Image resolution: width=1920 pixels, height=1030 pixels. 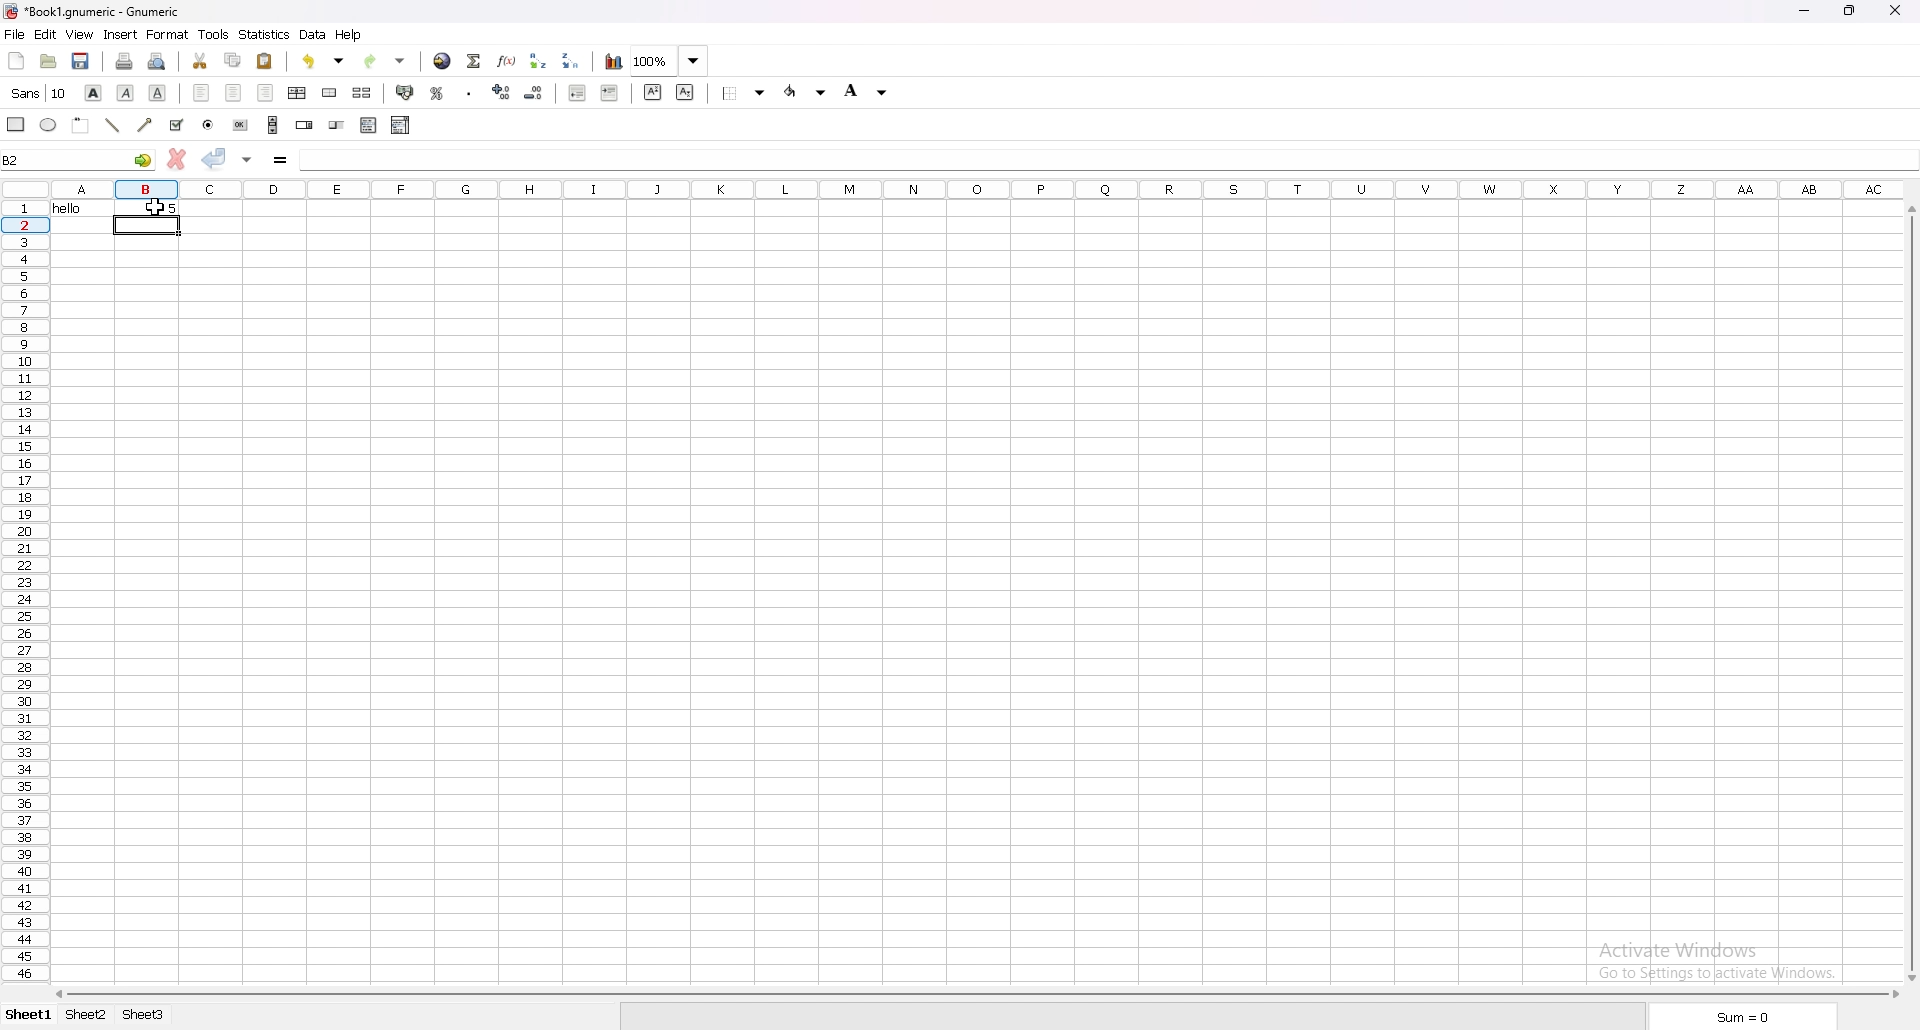 I want to click on thousands separator, so click(x=470, y=92).